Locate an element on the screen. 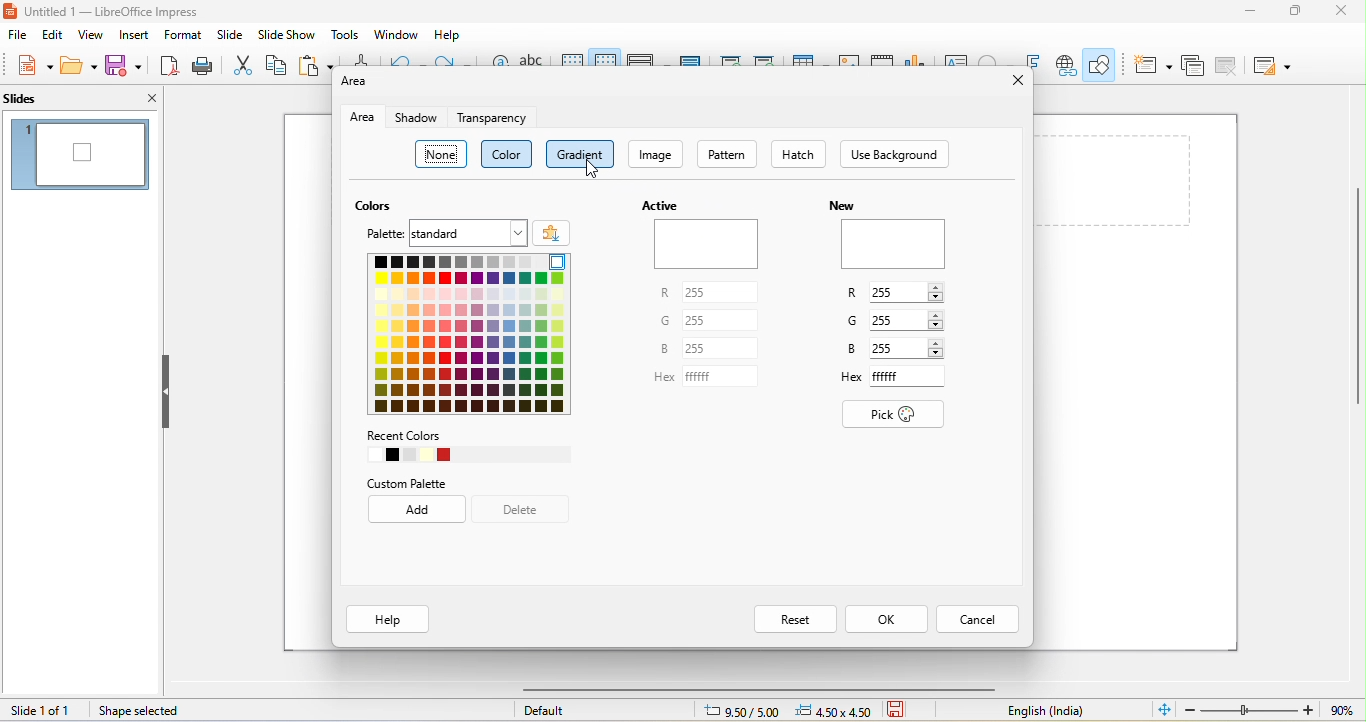  add colors is located at coordinates (552, 233).